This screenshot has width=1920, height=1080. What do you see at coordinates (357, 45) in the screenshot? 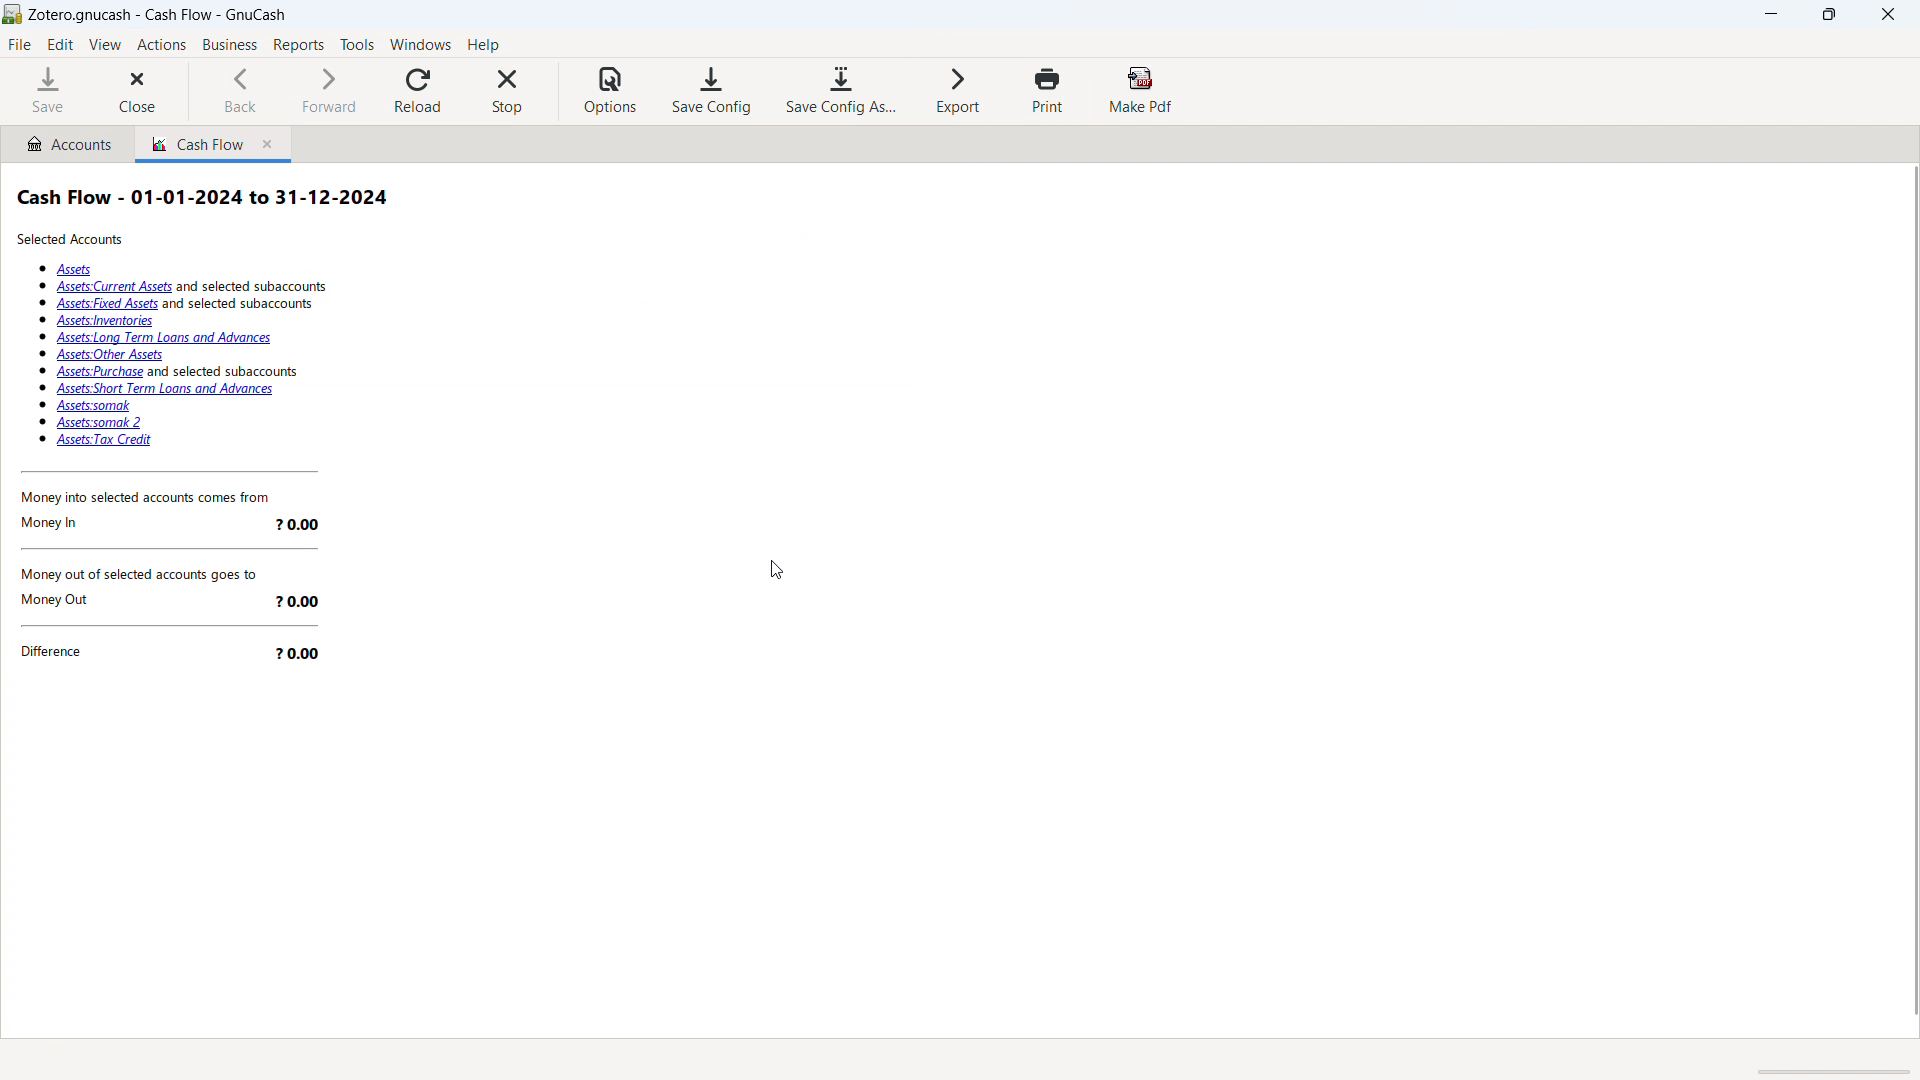
I see `tools` at bounding box center [357, 45].